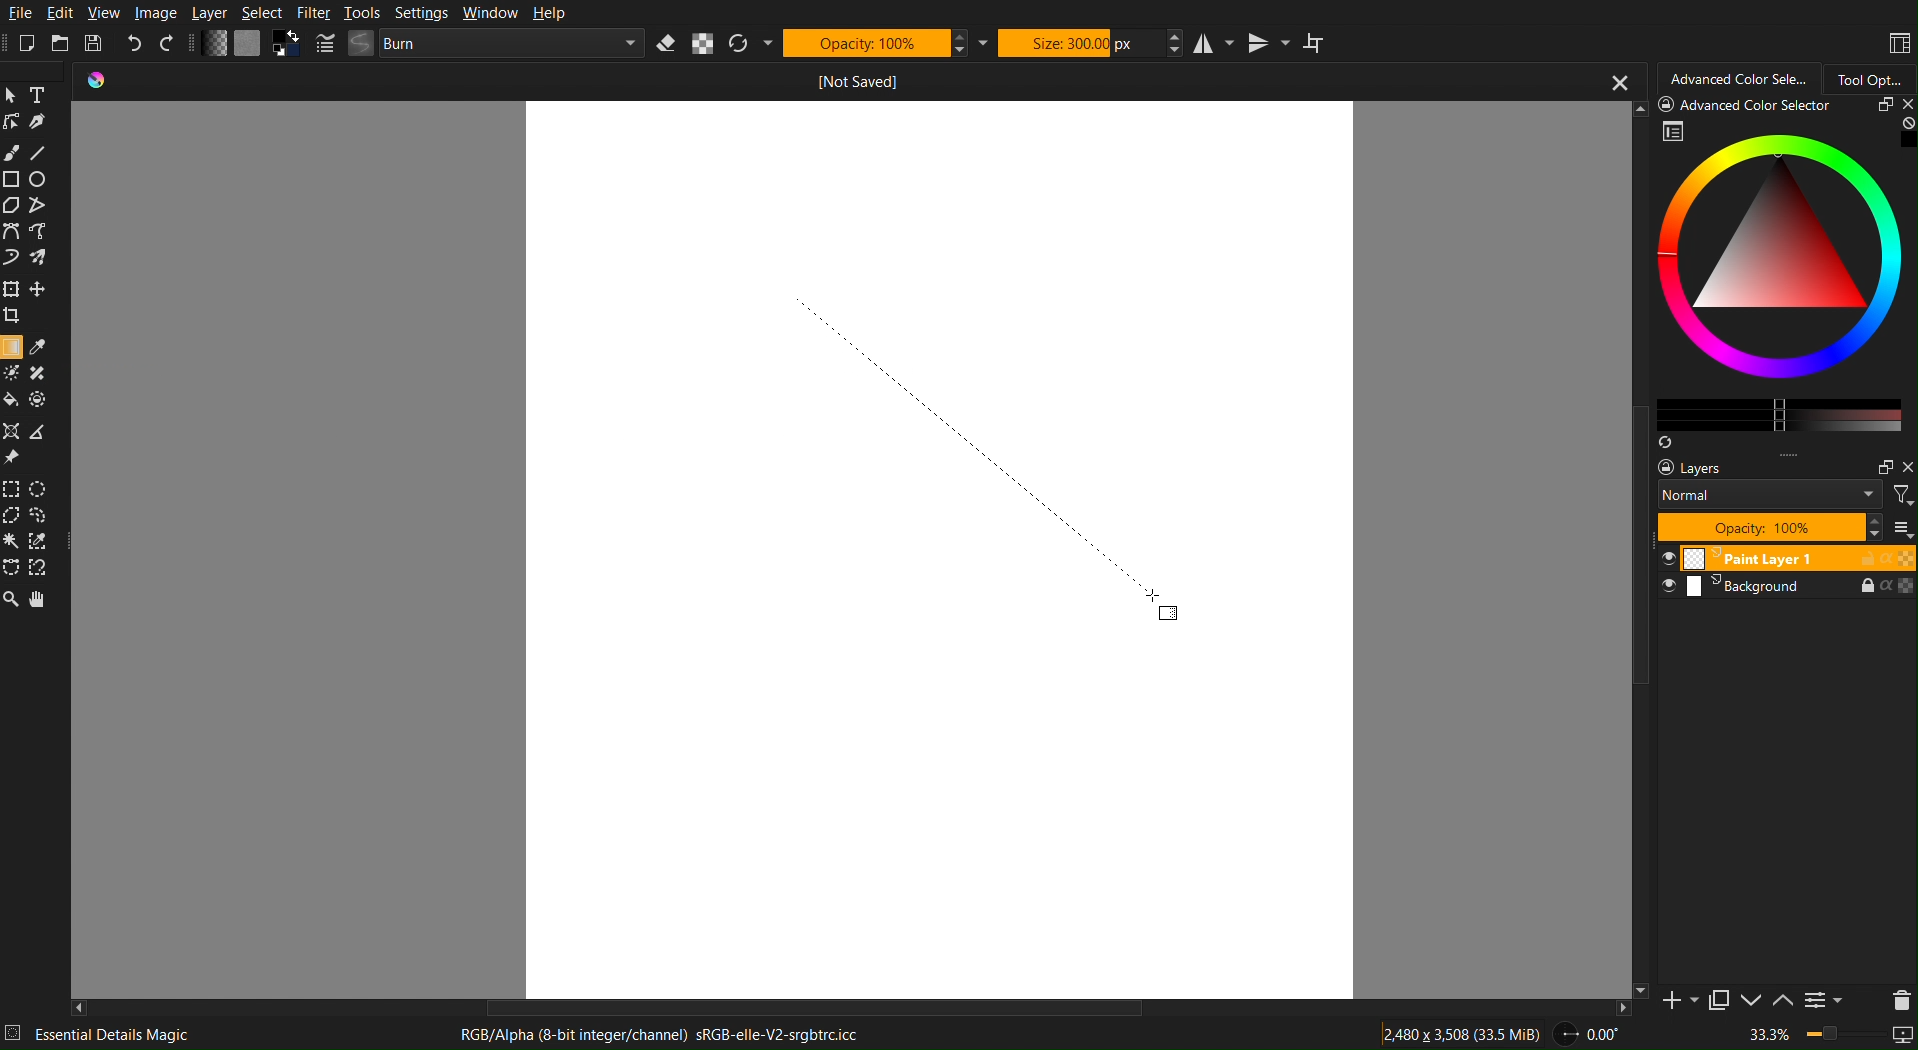 The width and height of the screenshot is (1918, 1050). I want to click on Help, so click(546, 14).